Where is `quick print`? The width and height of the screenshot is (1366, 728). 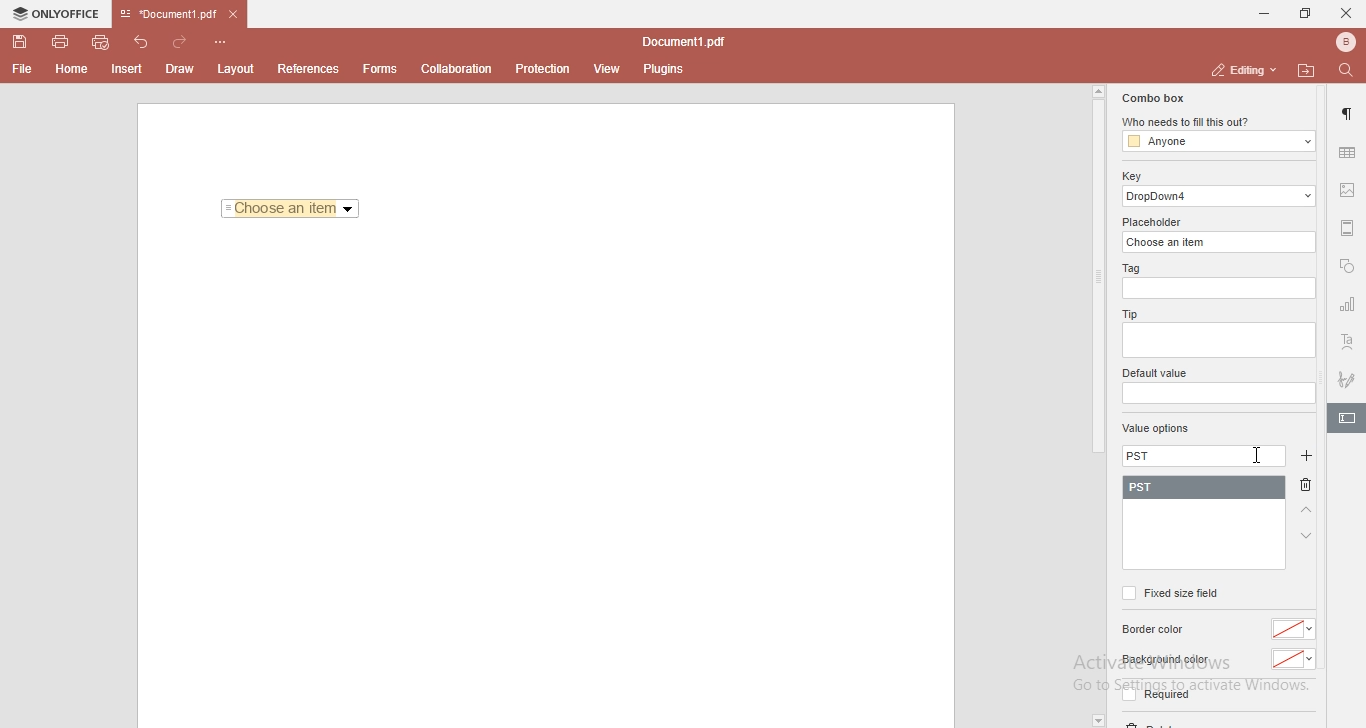 quick print is located at coordinates (102, 41).